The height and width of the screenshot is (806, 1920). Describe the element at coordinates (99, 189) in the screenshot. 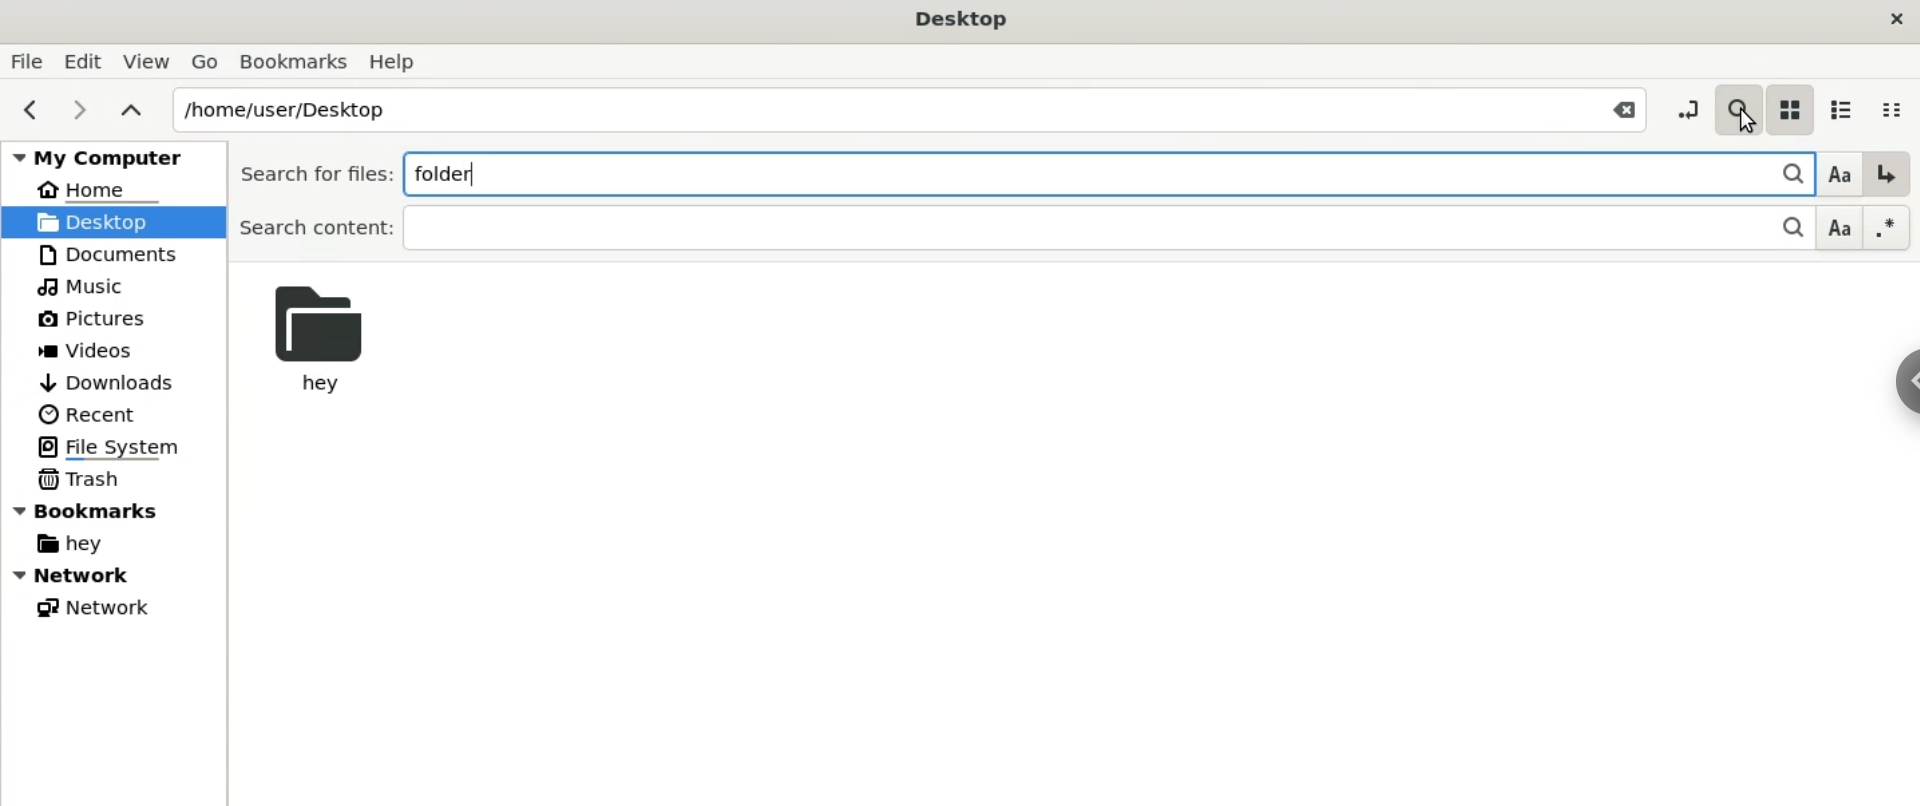

I see `Home` at that location.